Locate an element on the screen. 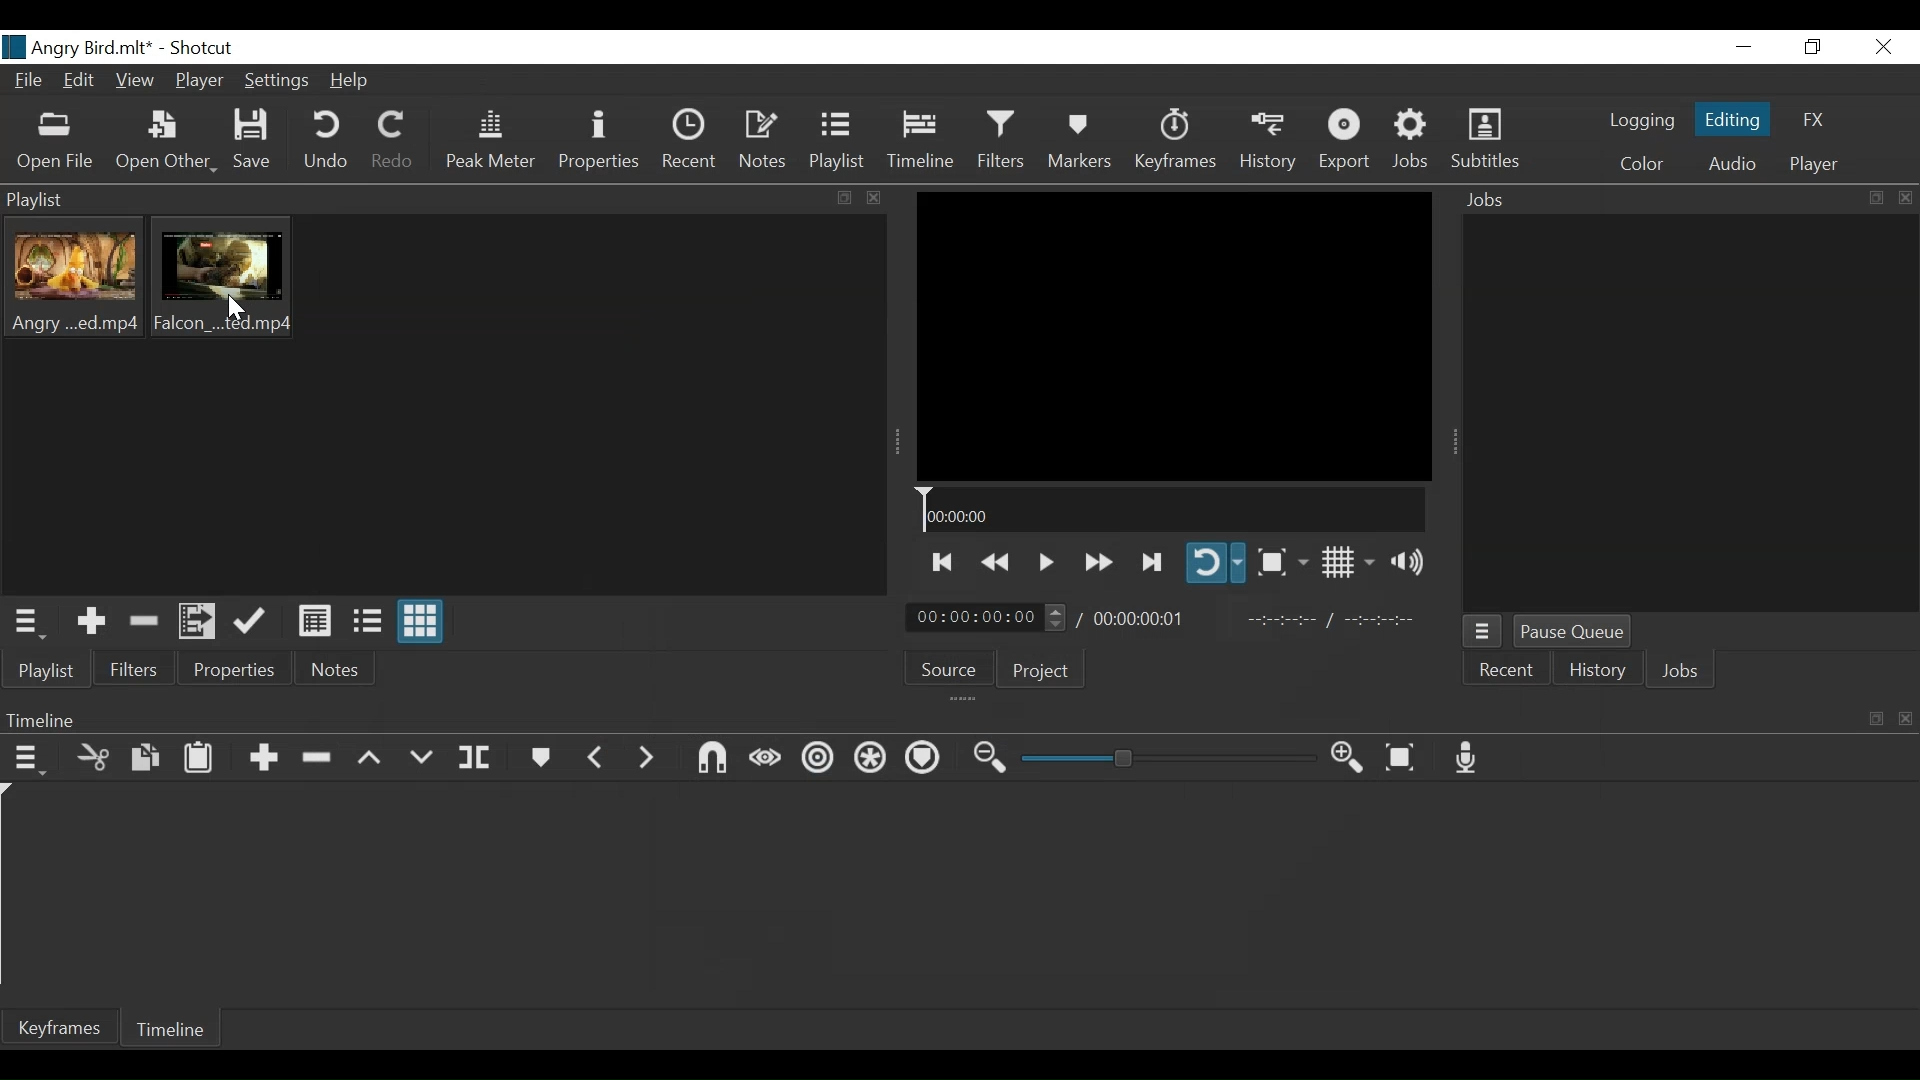  Edit is located at coordinates (82, 82).